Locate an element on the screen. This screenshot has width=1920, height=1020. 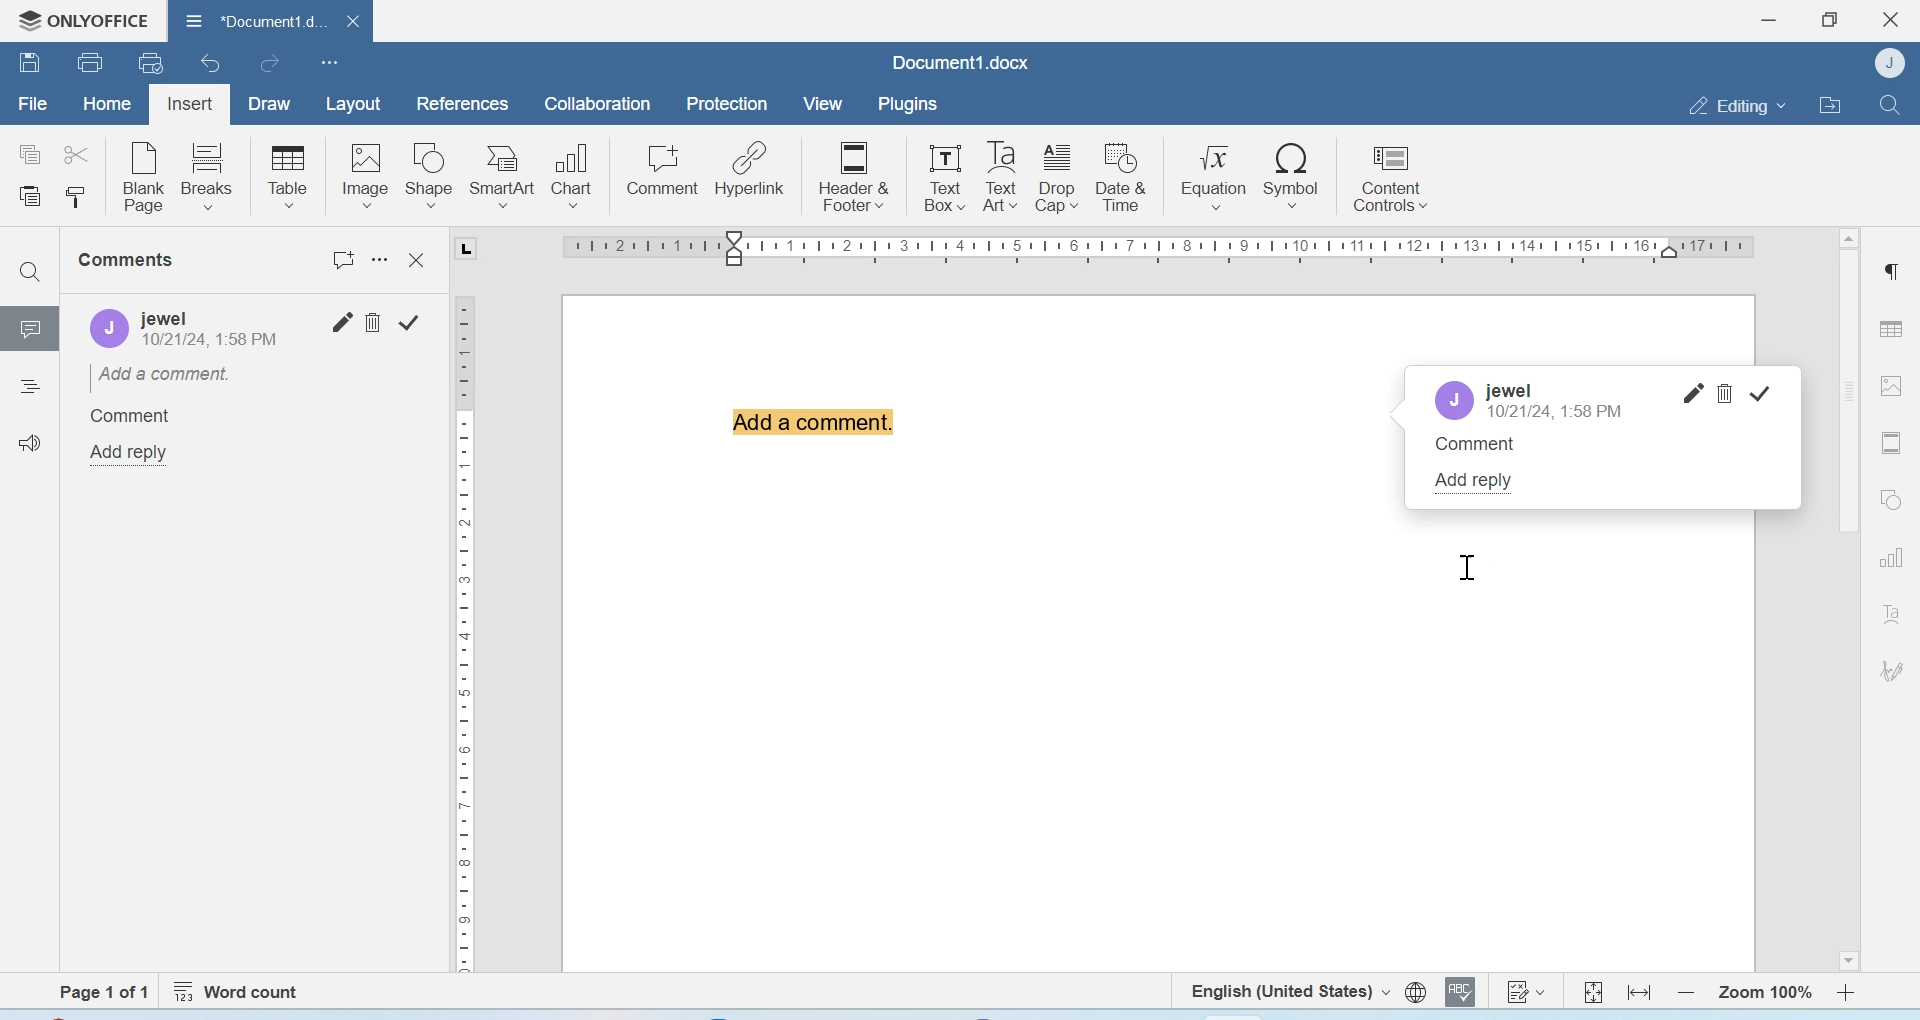
Equation is located at coordinates (1214, 174).